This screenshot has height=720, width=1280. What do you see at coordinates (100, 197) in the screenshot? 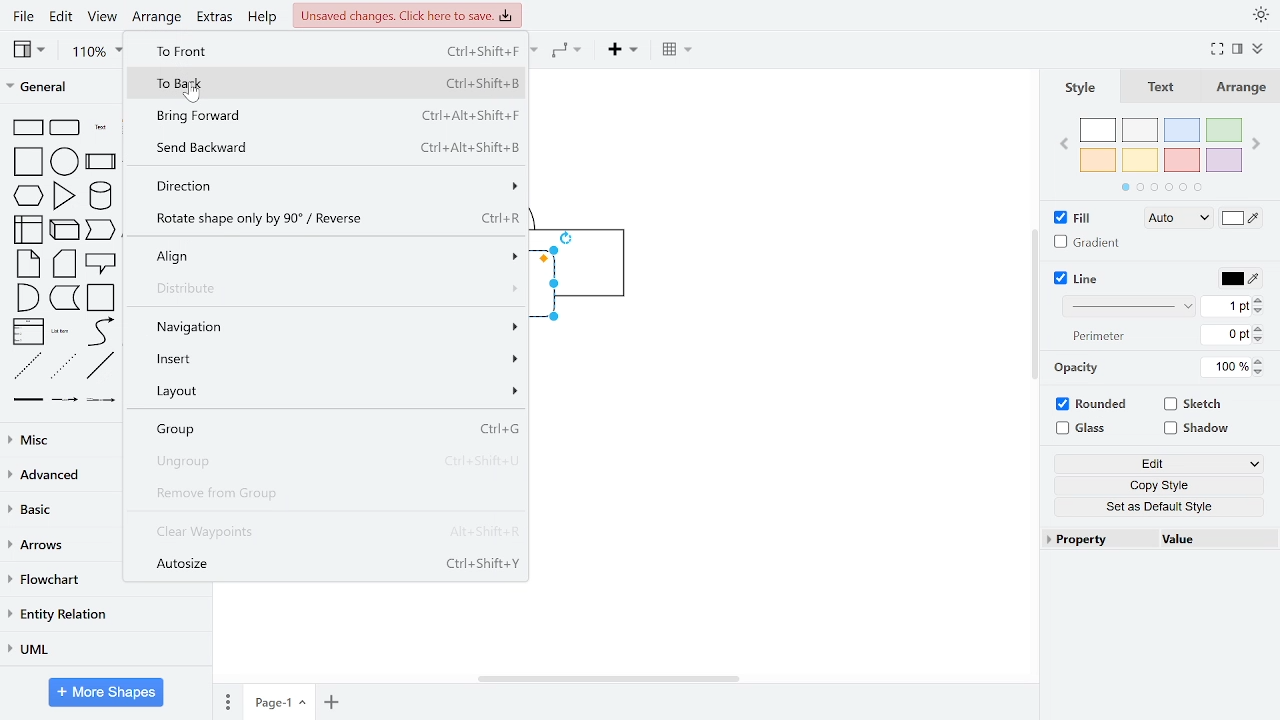
I see `cylinder` at bounding box center [100, 197].